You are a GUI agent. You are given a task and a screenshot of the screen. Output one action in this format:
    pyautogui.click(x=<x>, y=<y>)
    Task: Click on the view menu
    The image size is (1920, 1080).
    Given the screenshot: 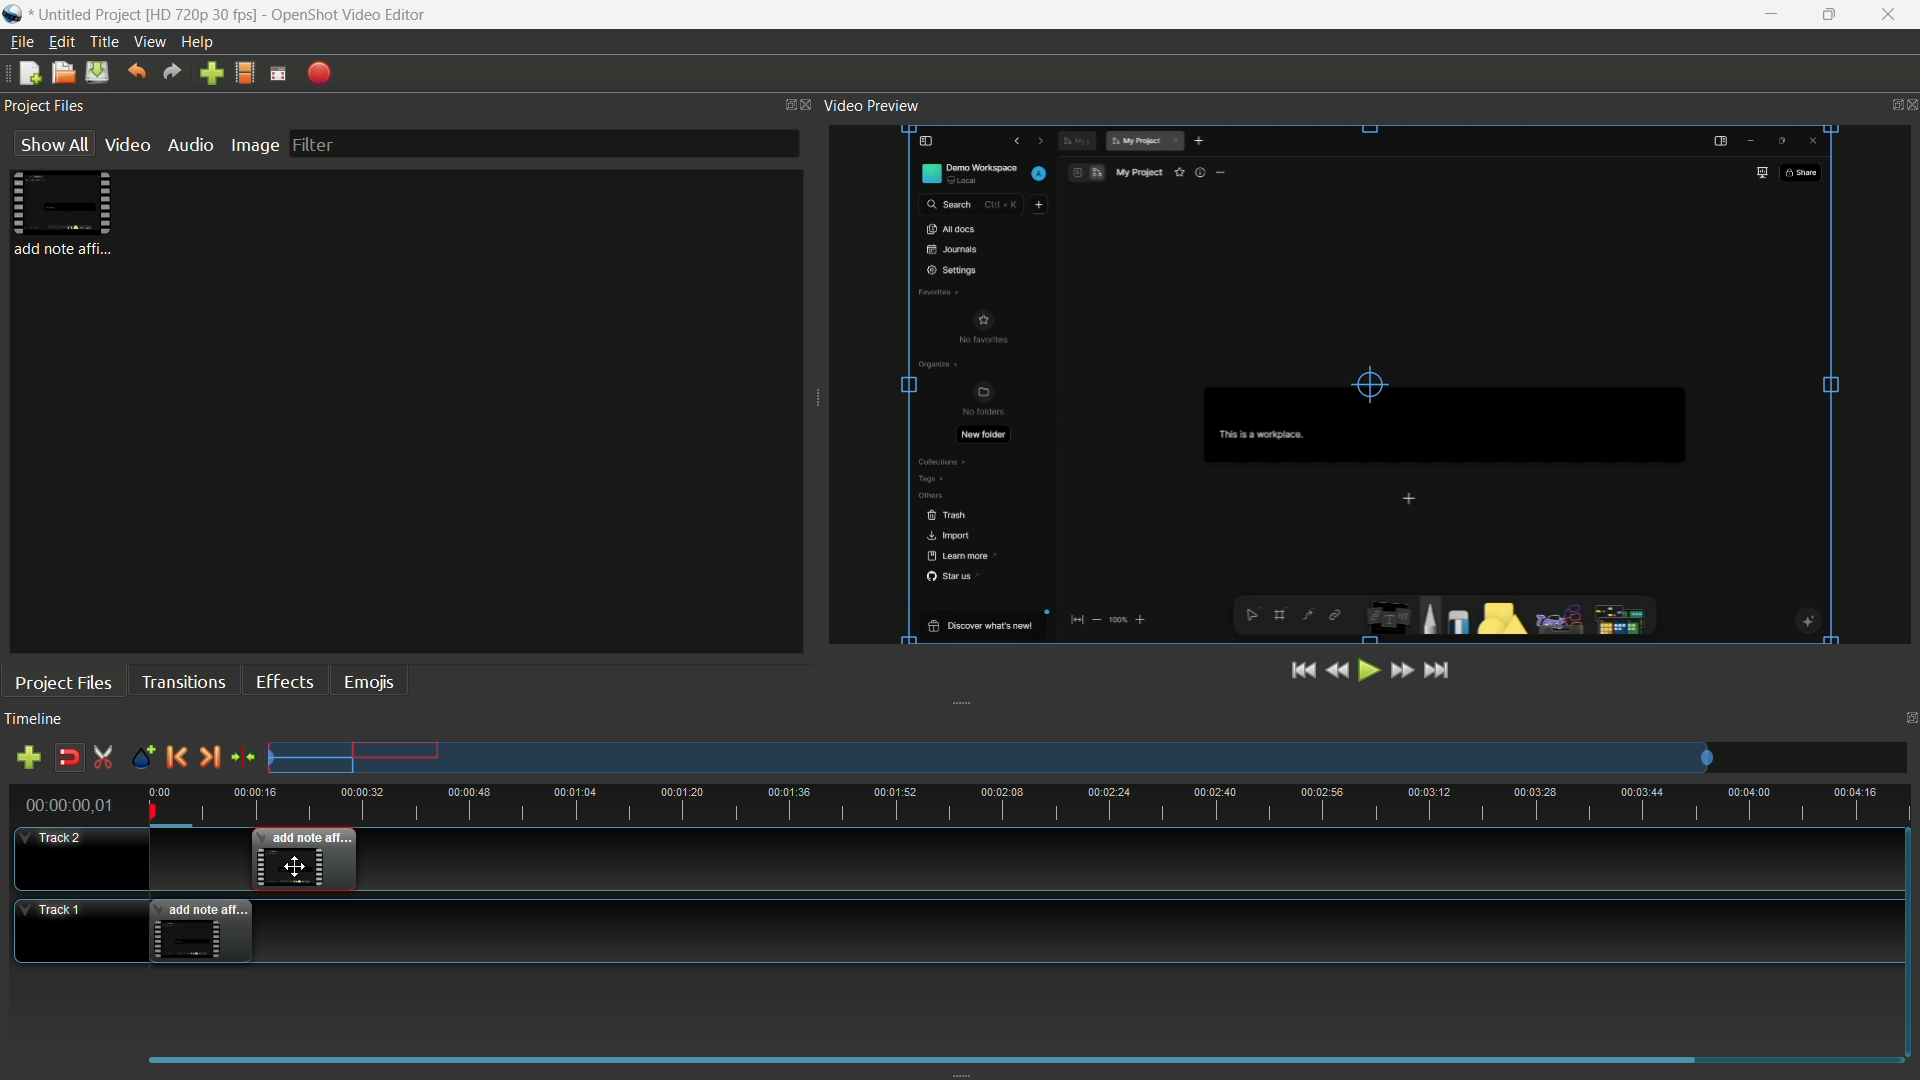 What is the action you would take?
    pyautogui.click(x=149, y=42)
    